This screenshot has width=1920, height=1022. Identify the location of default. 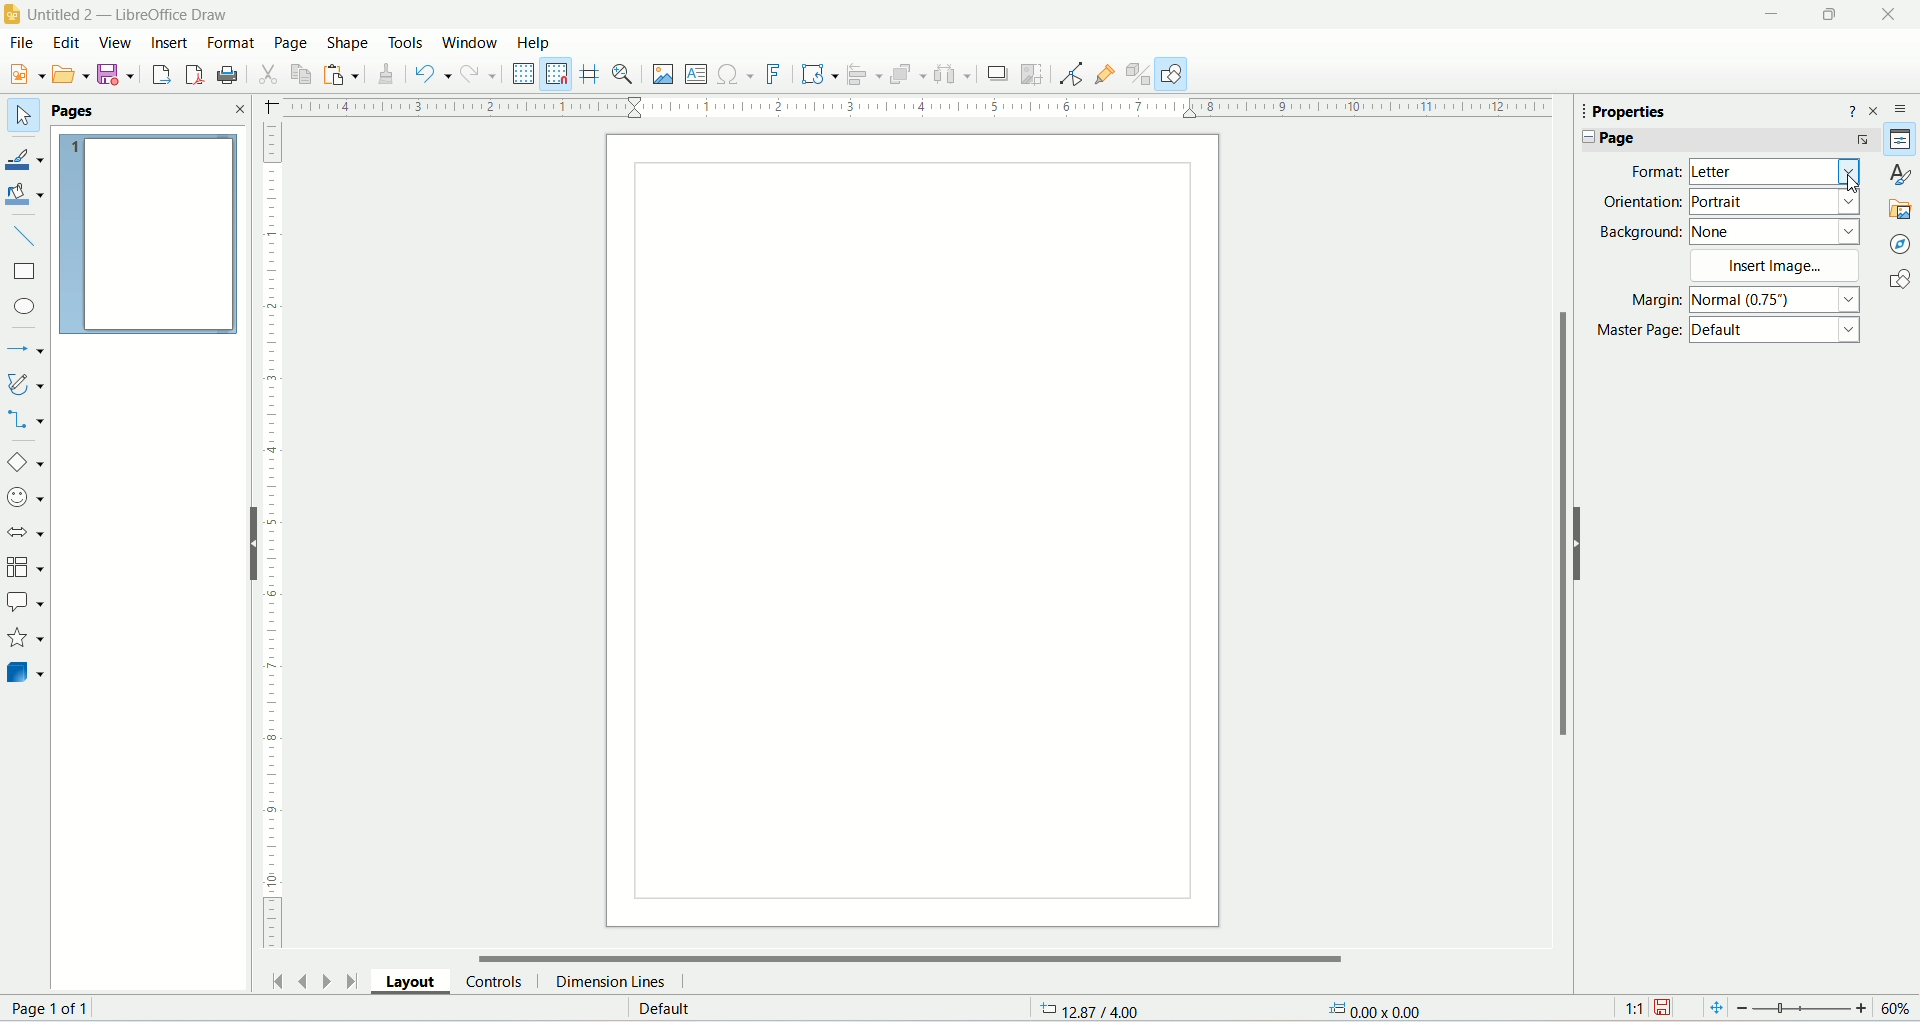
(669, 1008).